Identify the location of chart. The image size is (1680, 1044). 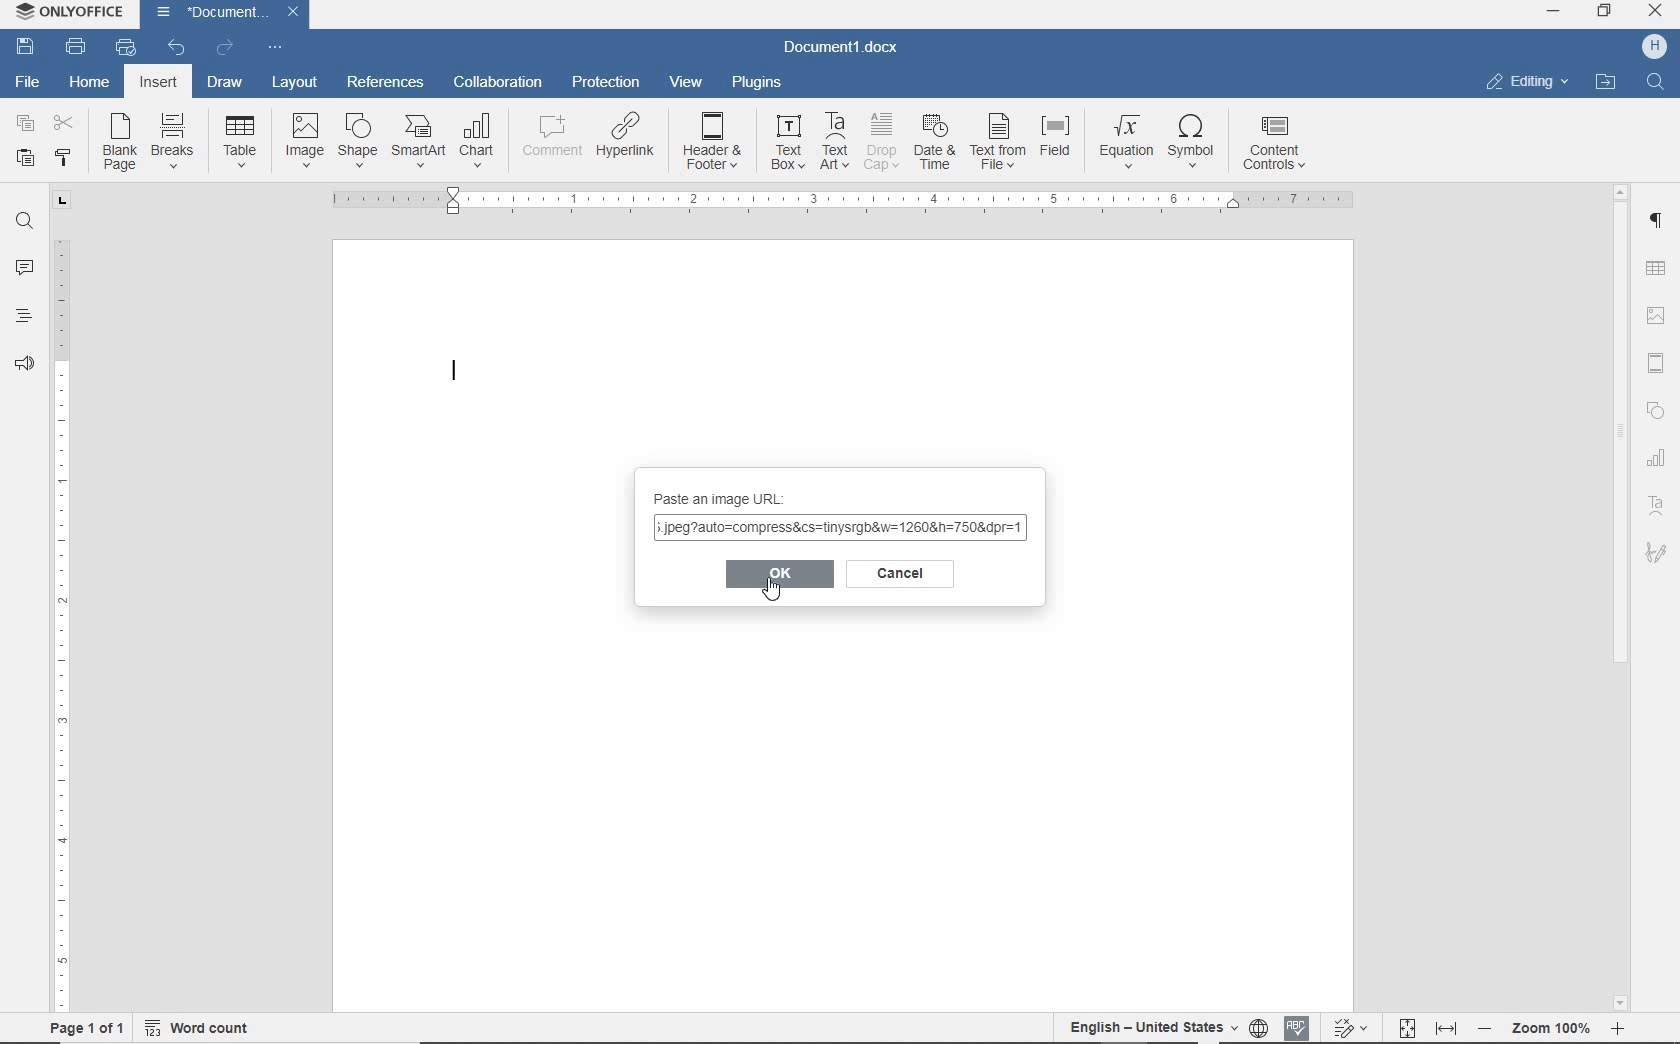
(479, 141).